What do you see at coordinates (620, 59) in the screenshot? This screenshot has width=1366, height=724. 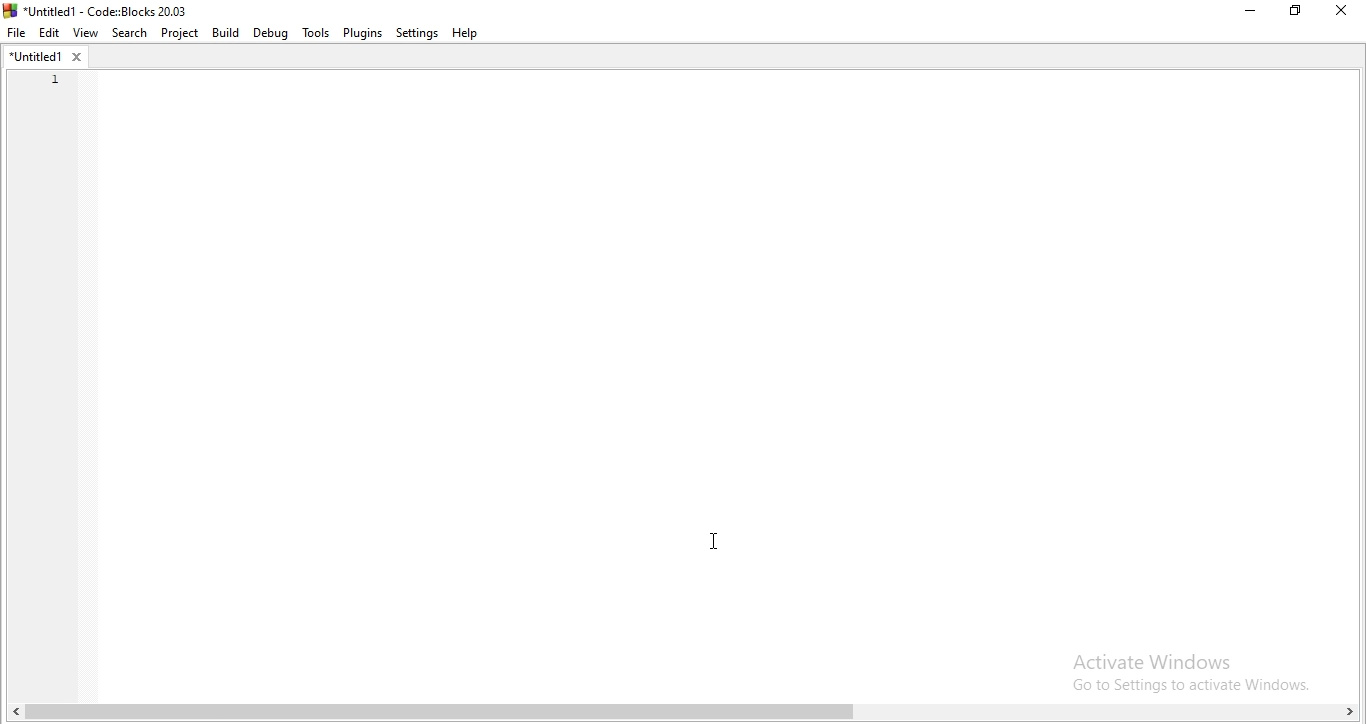 I see `empty dropdown` at bounding box center [620, 59].